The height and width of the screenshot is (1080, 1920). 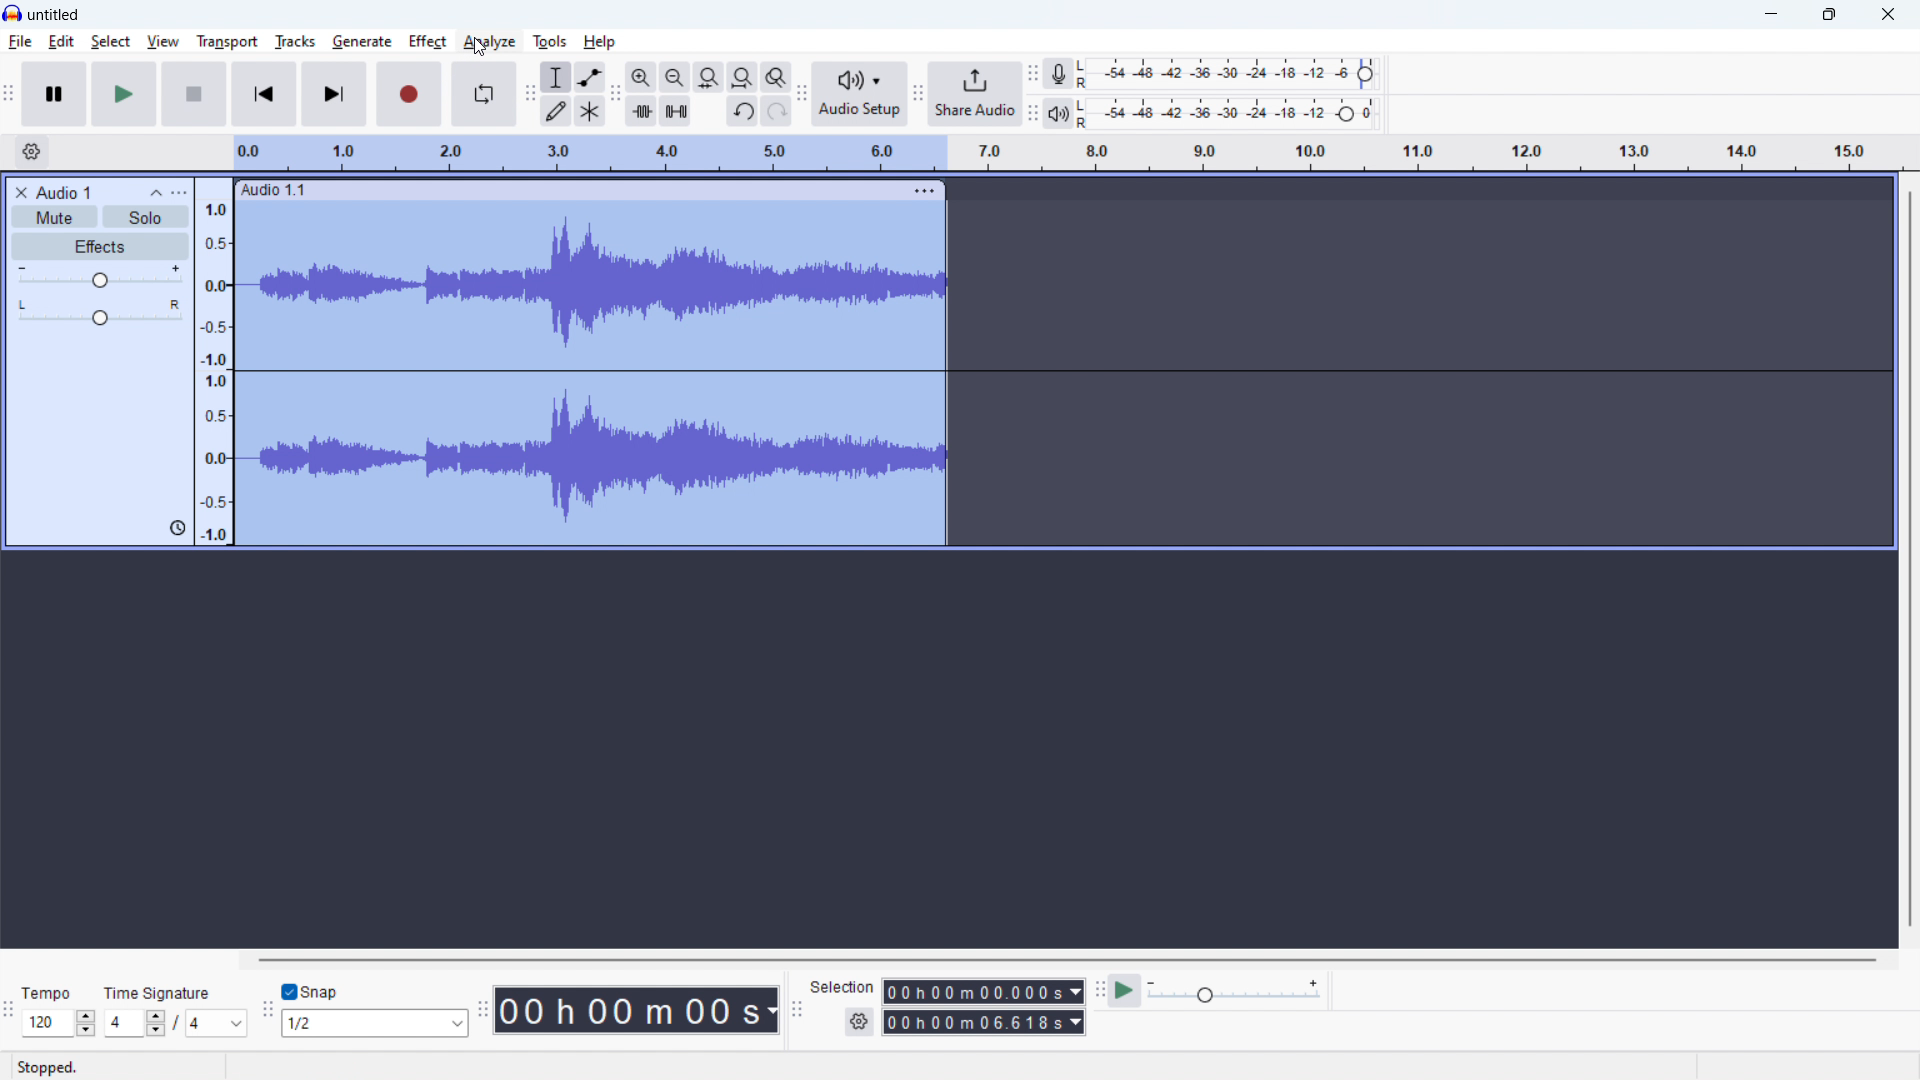 What do you see at coordinates (174, 528) in the screenshot?
I see `icon` at bounding box center [174, 528].